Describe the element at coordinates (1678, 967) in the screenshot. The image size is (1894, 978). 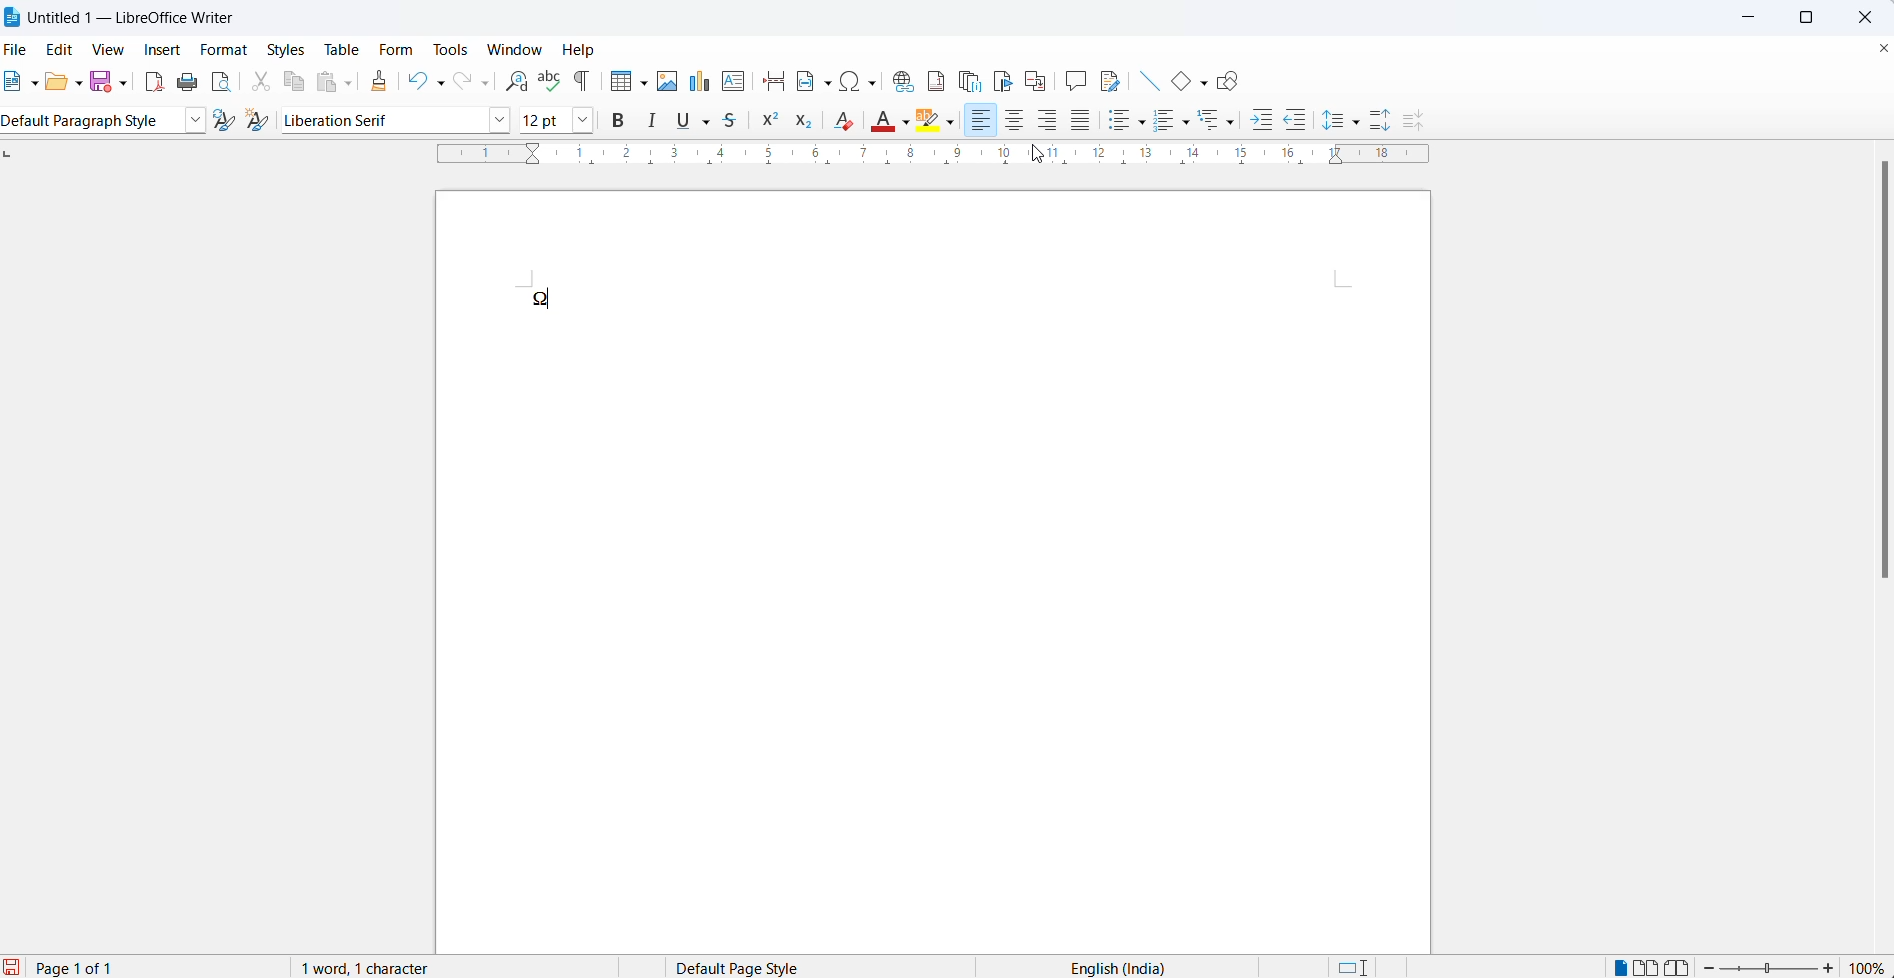
I see `book view` at that location.